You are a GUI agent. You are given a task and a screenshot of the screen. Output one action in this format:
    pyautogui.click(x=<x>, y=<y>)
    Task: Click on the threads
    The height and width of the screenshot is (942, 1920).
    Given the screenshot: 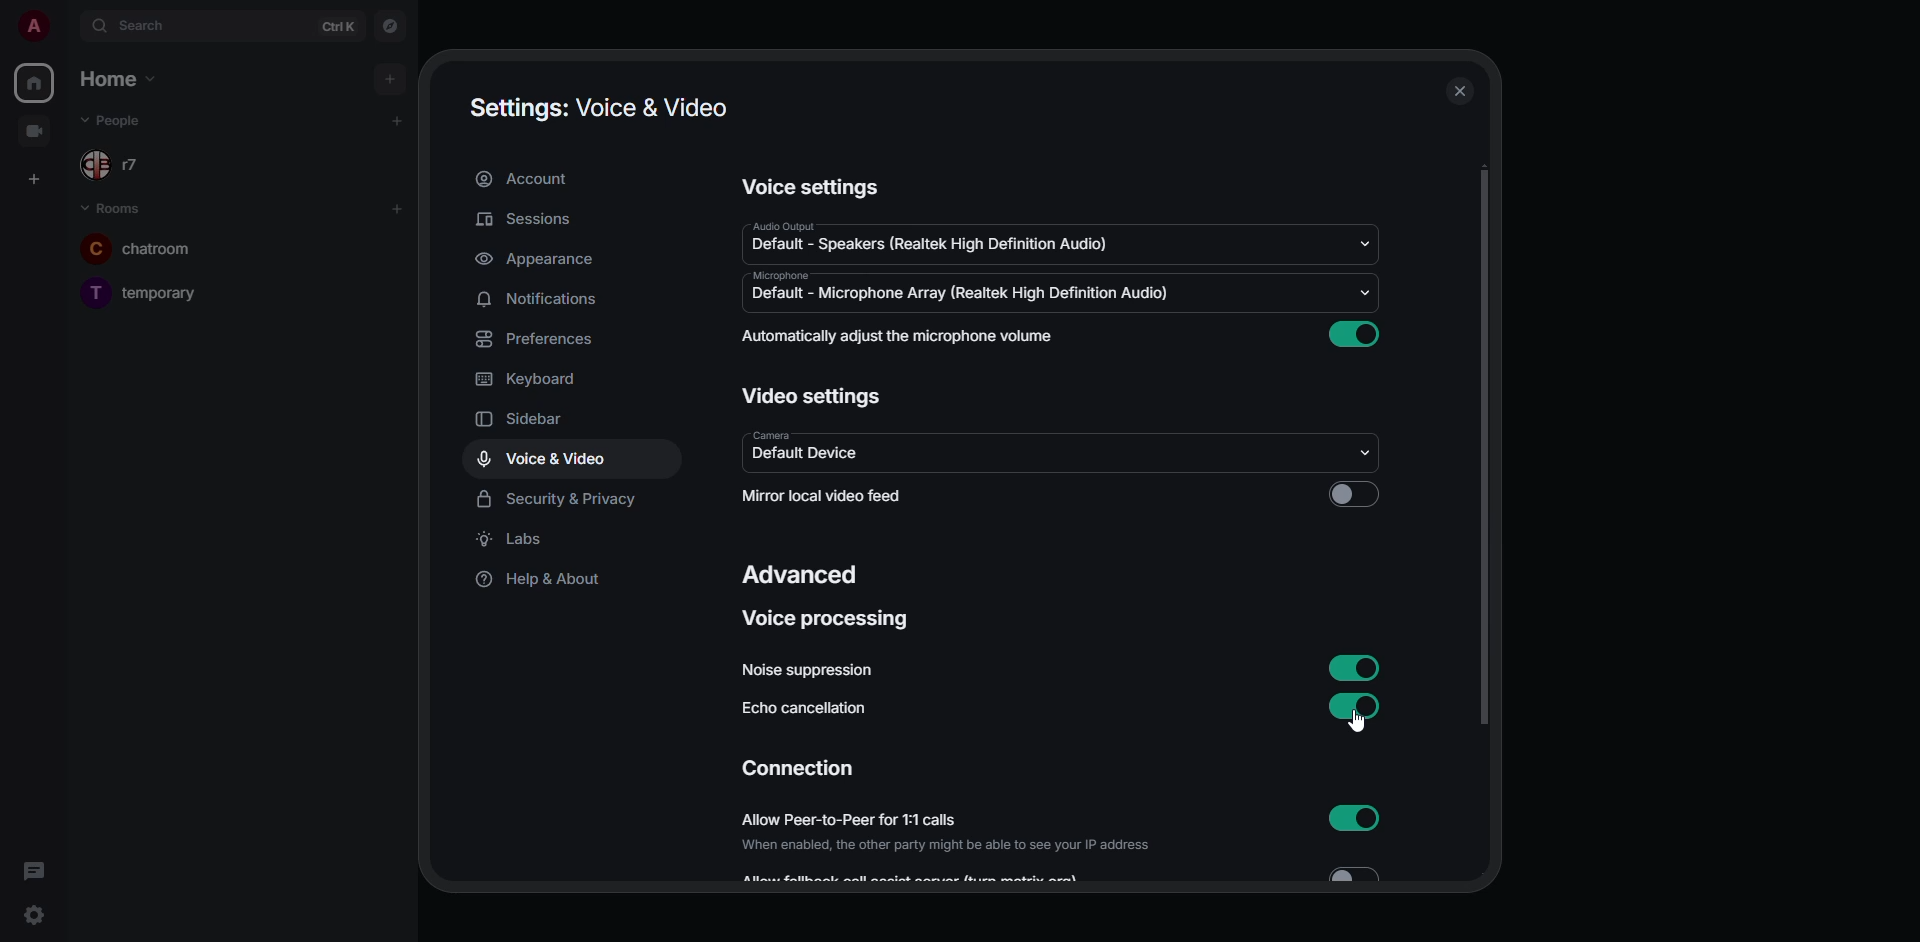 What is the action you would take?
    pyautogui.click(x=30, y=872)
    